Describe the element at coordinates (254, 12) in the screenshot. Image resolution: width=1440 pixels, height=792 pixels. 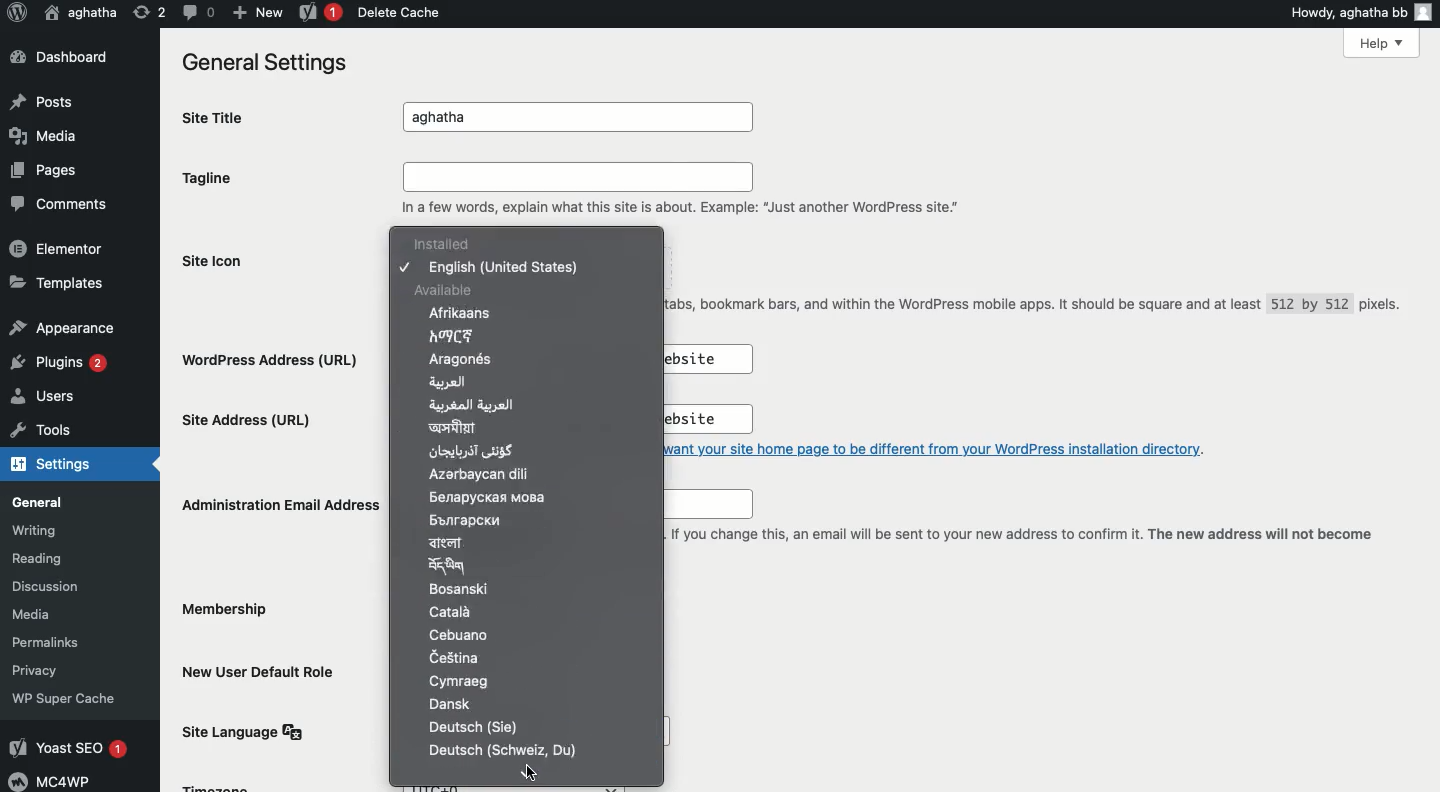
I see `New` at that location.